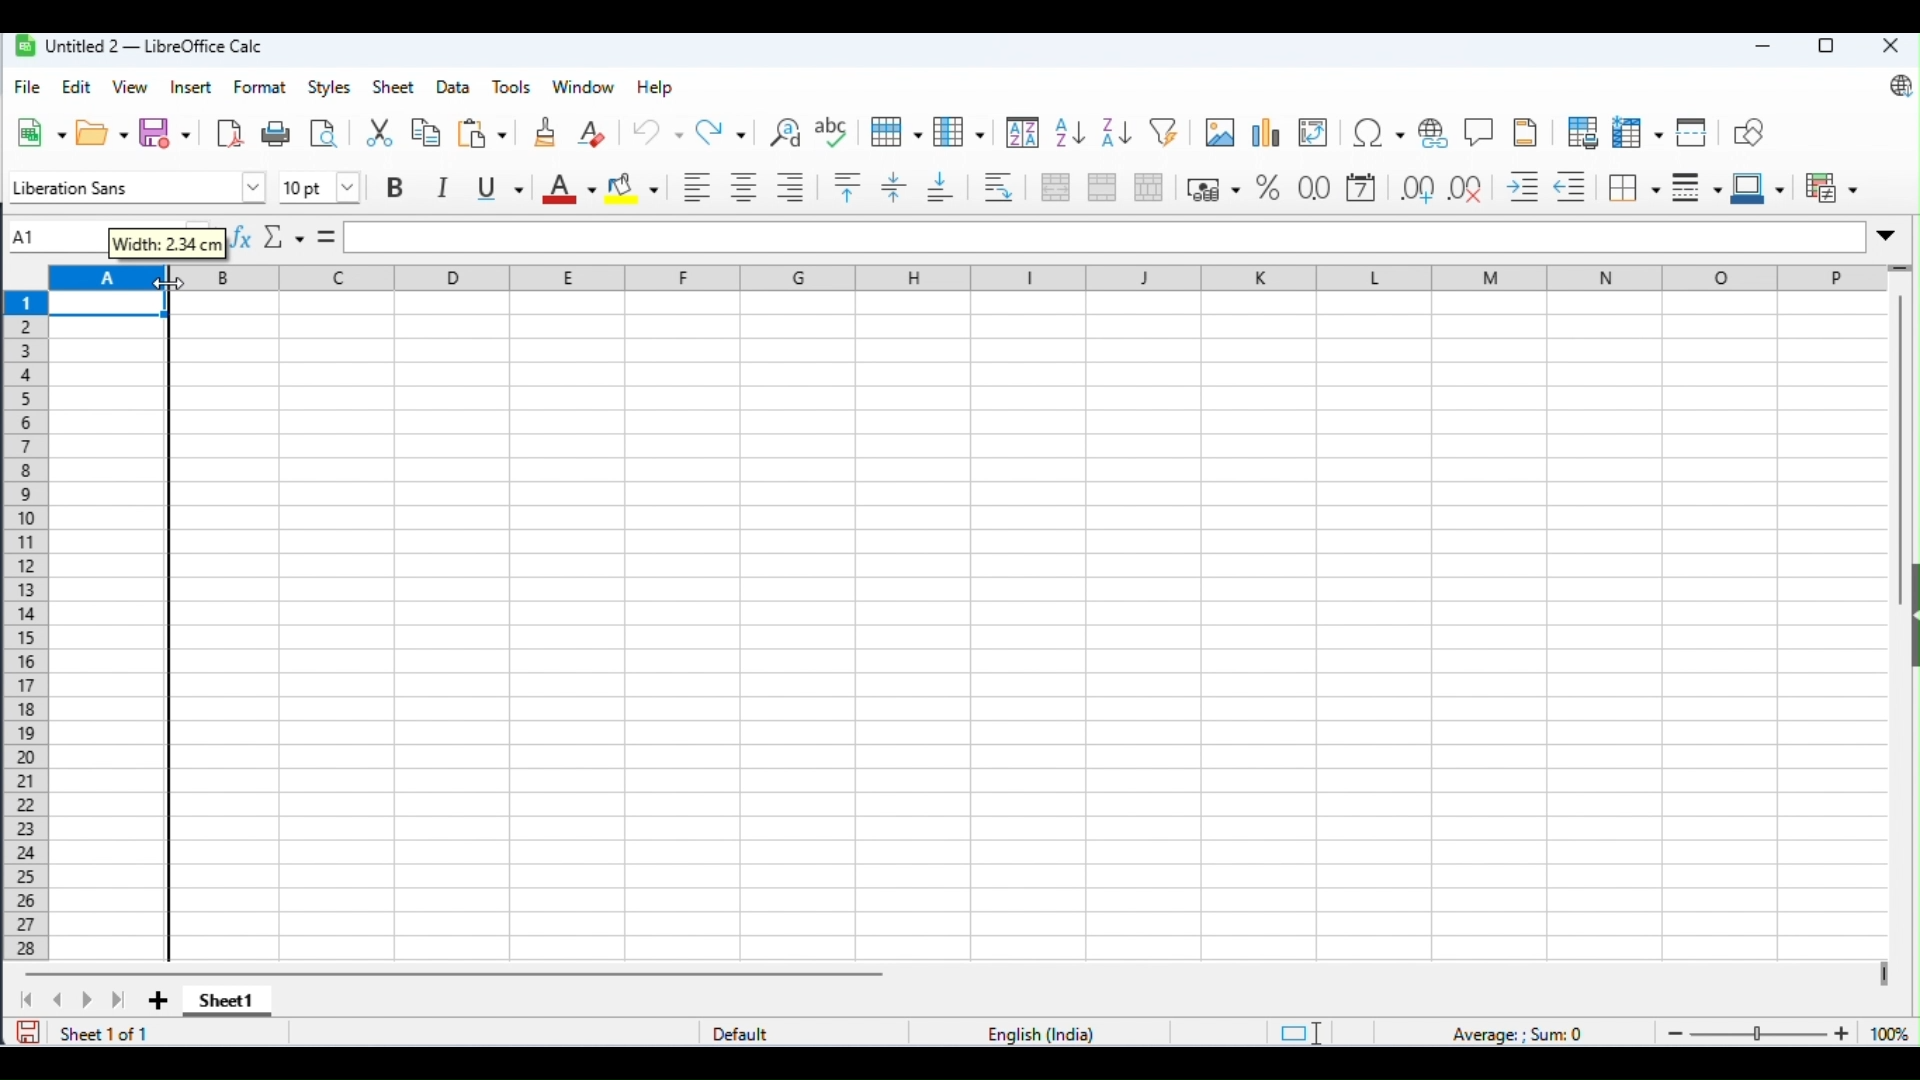 The width and height of the screenshot is (1920, 1080). Describe the element at coordinates (1748, 130) in the screenshot. I see `show draw functions` at that location.